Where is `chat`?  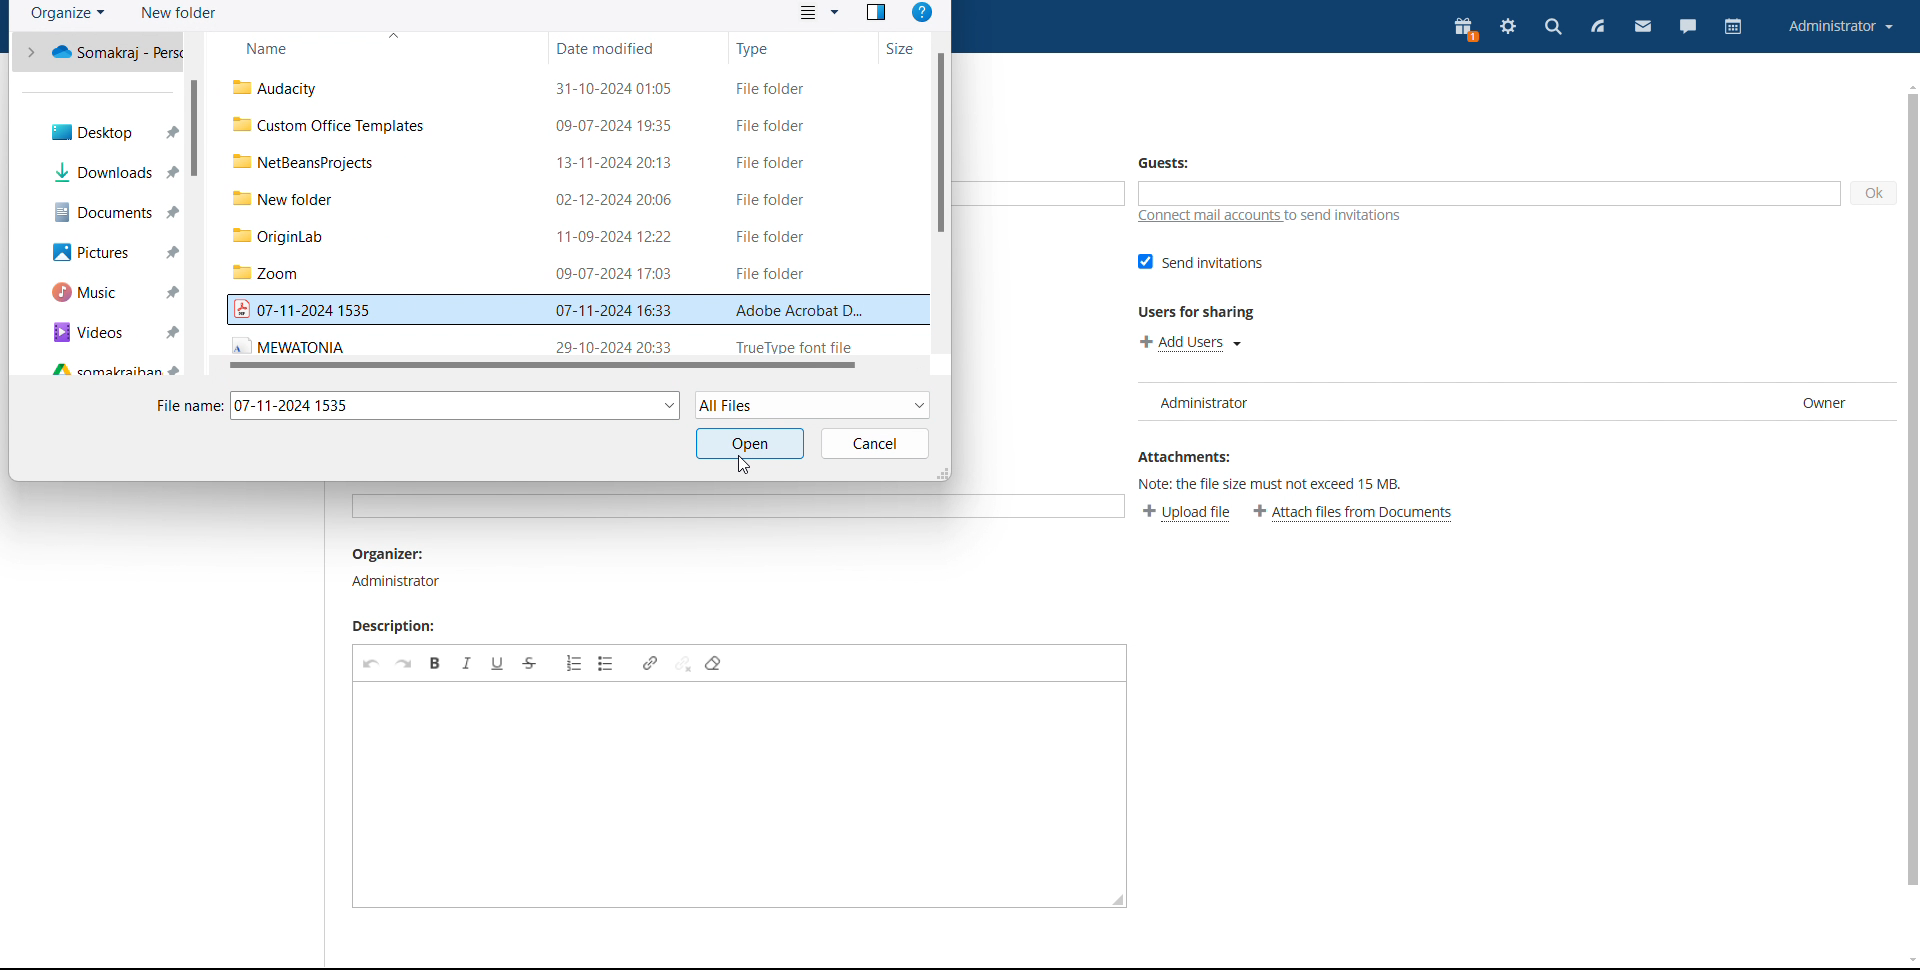
chat is located at coordinates (1689, 28).